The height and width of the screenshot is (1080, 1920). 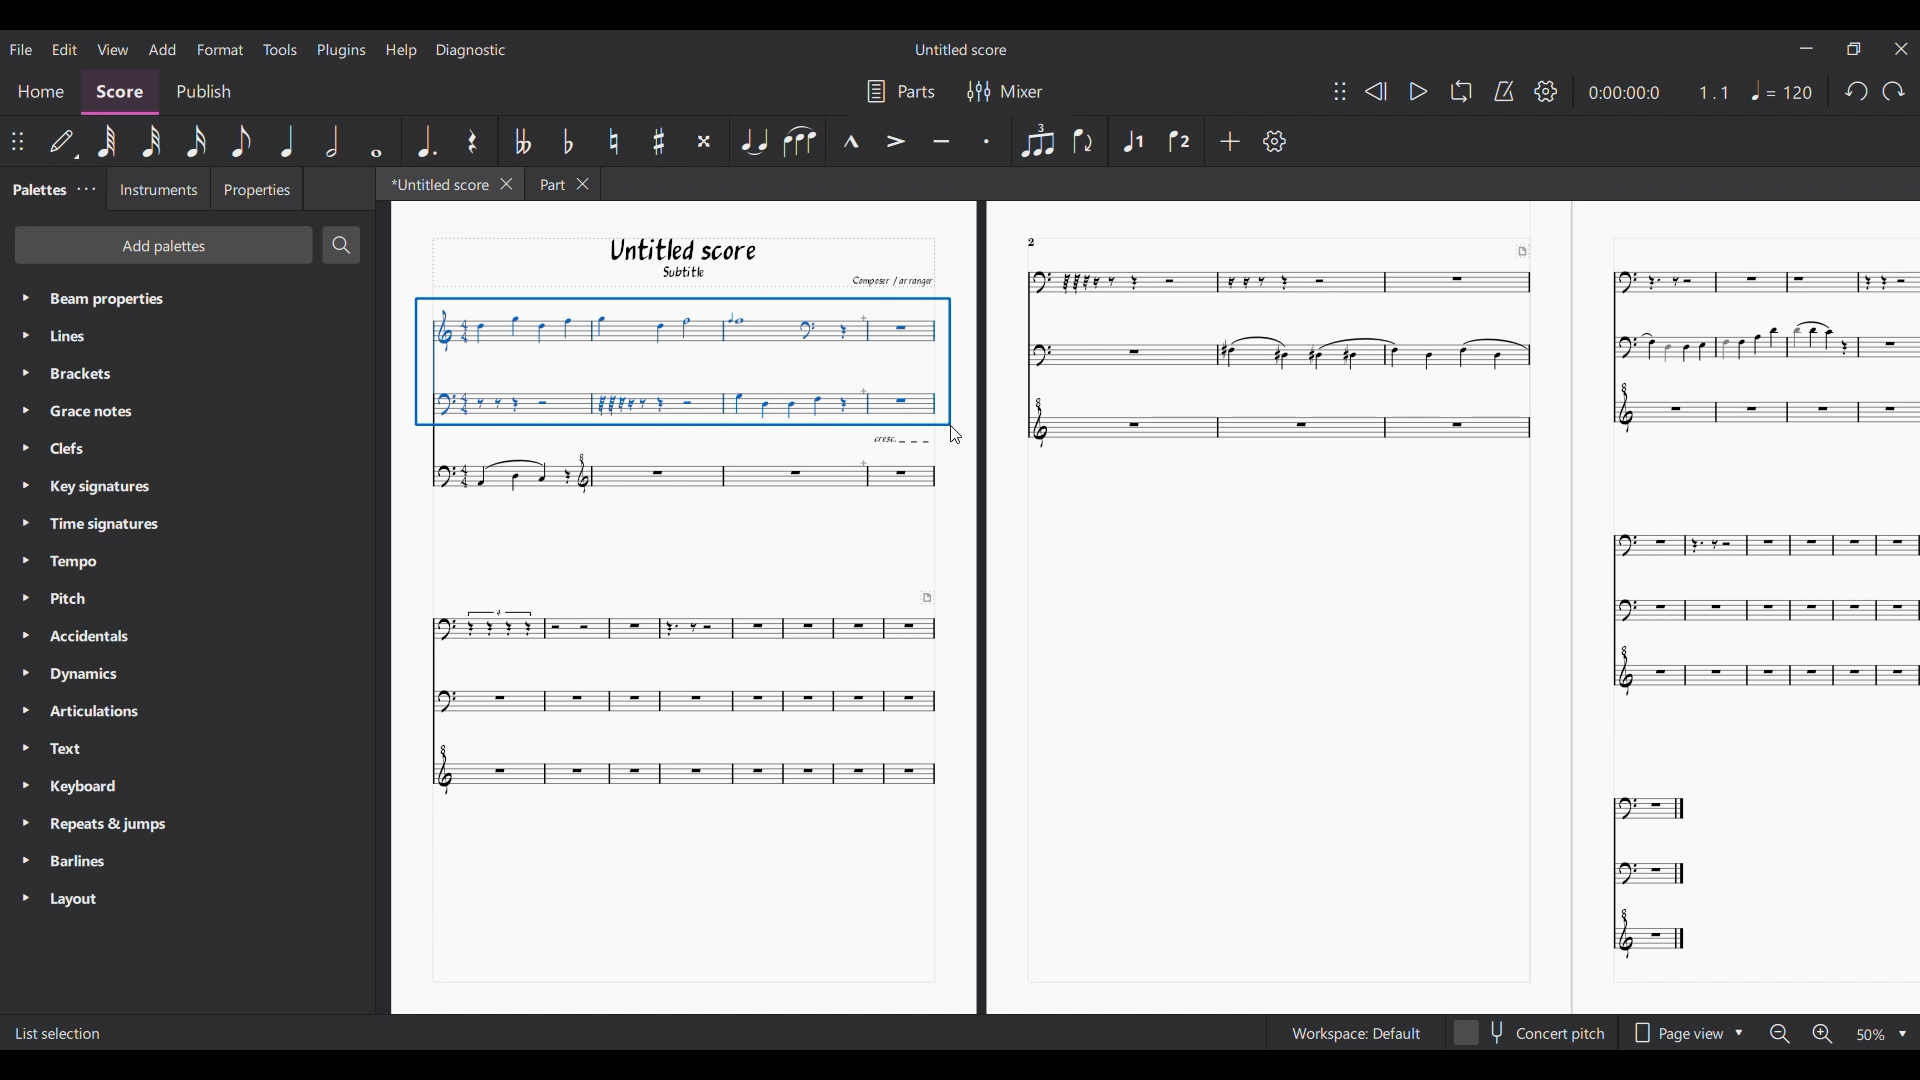 What do you see at coordinates (21, 788) in the screenshot?
I see `` at bounding box center [21, 788].